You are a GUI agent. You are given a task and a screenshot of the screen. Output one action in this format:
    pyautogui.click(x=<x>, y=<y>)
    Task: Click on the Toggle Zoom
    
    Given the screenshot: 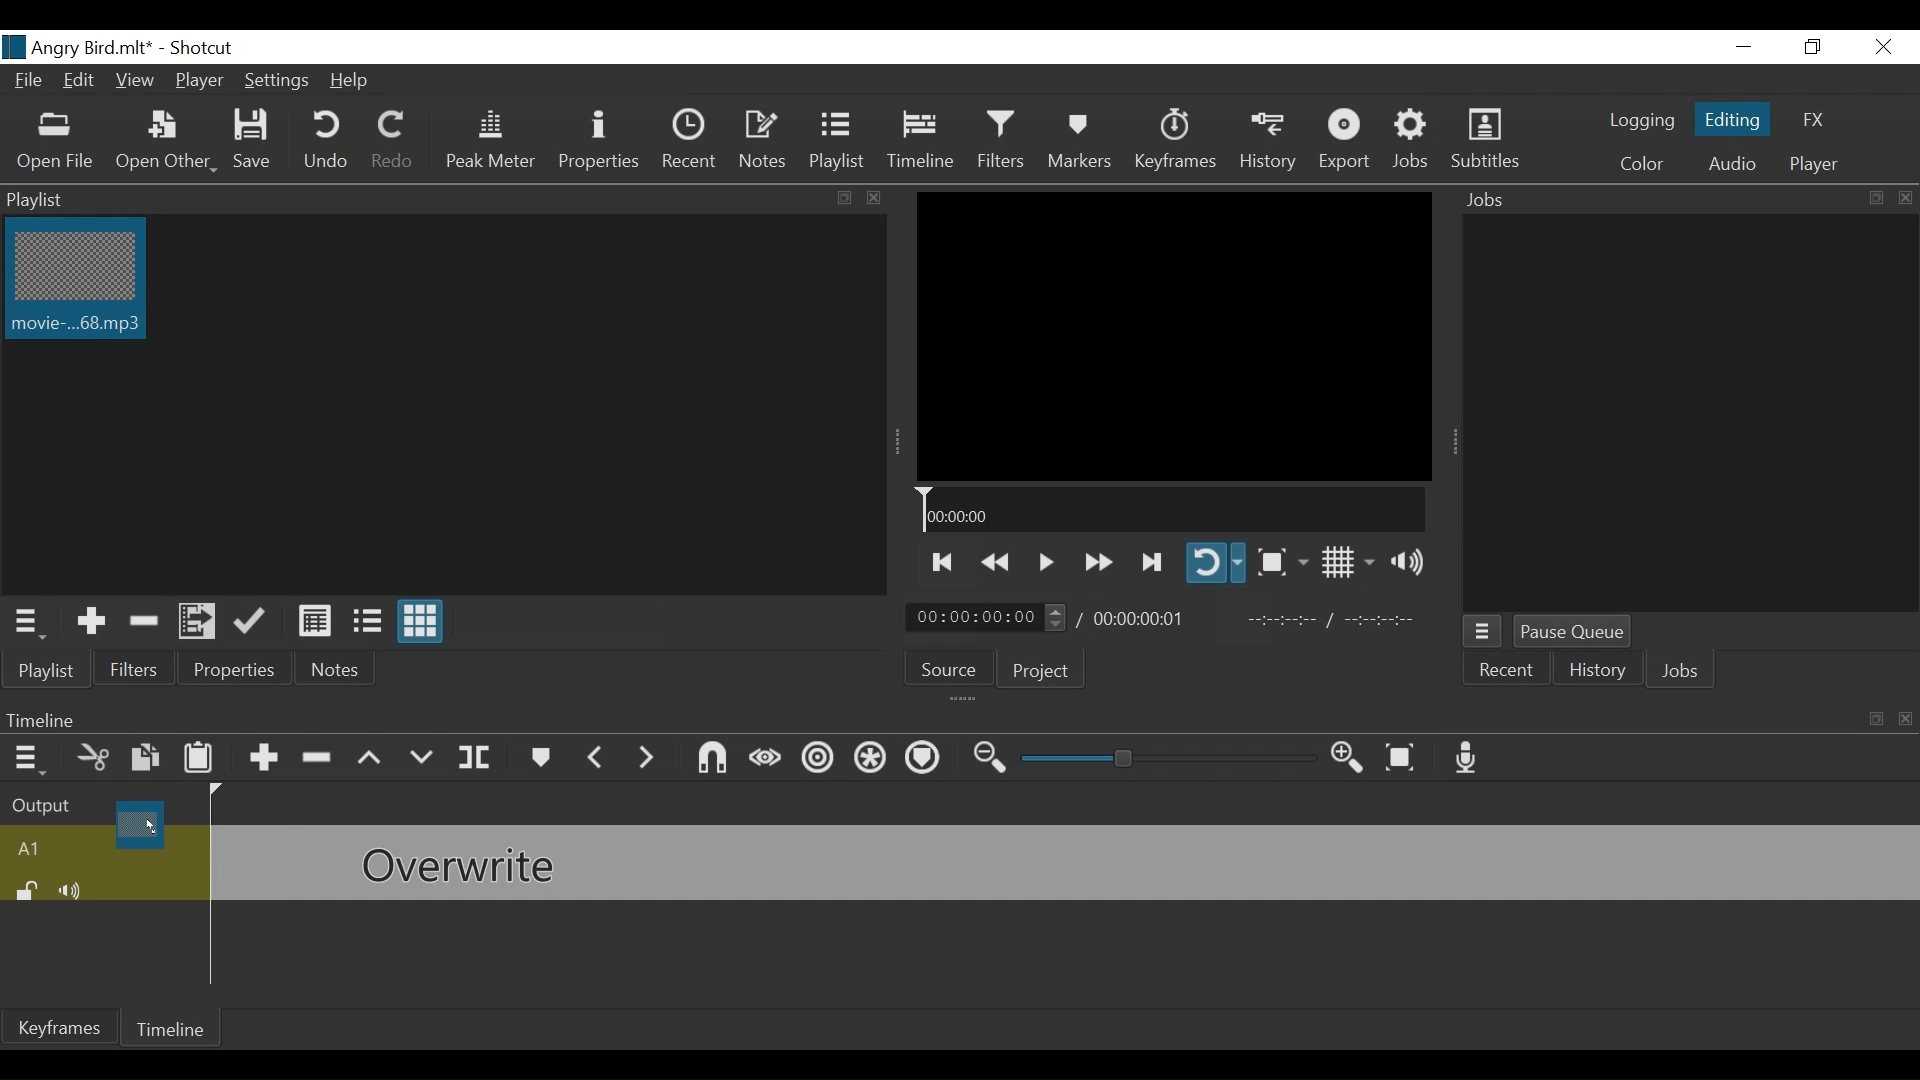 What is the action you would take?
    pyautogui.click(x=1282, y=561)
    